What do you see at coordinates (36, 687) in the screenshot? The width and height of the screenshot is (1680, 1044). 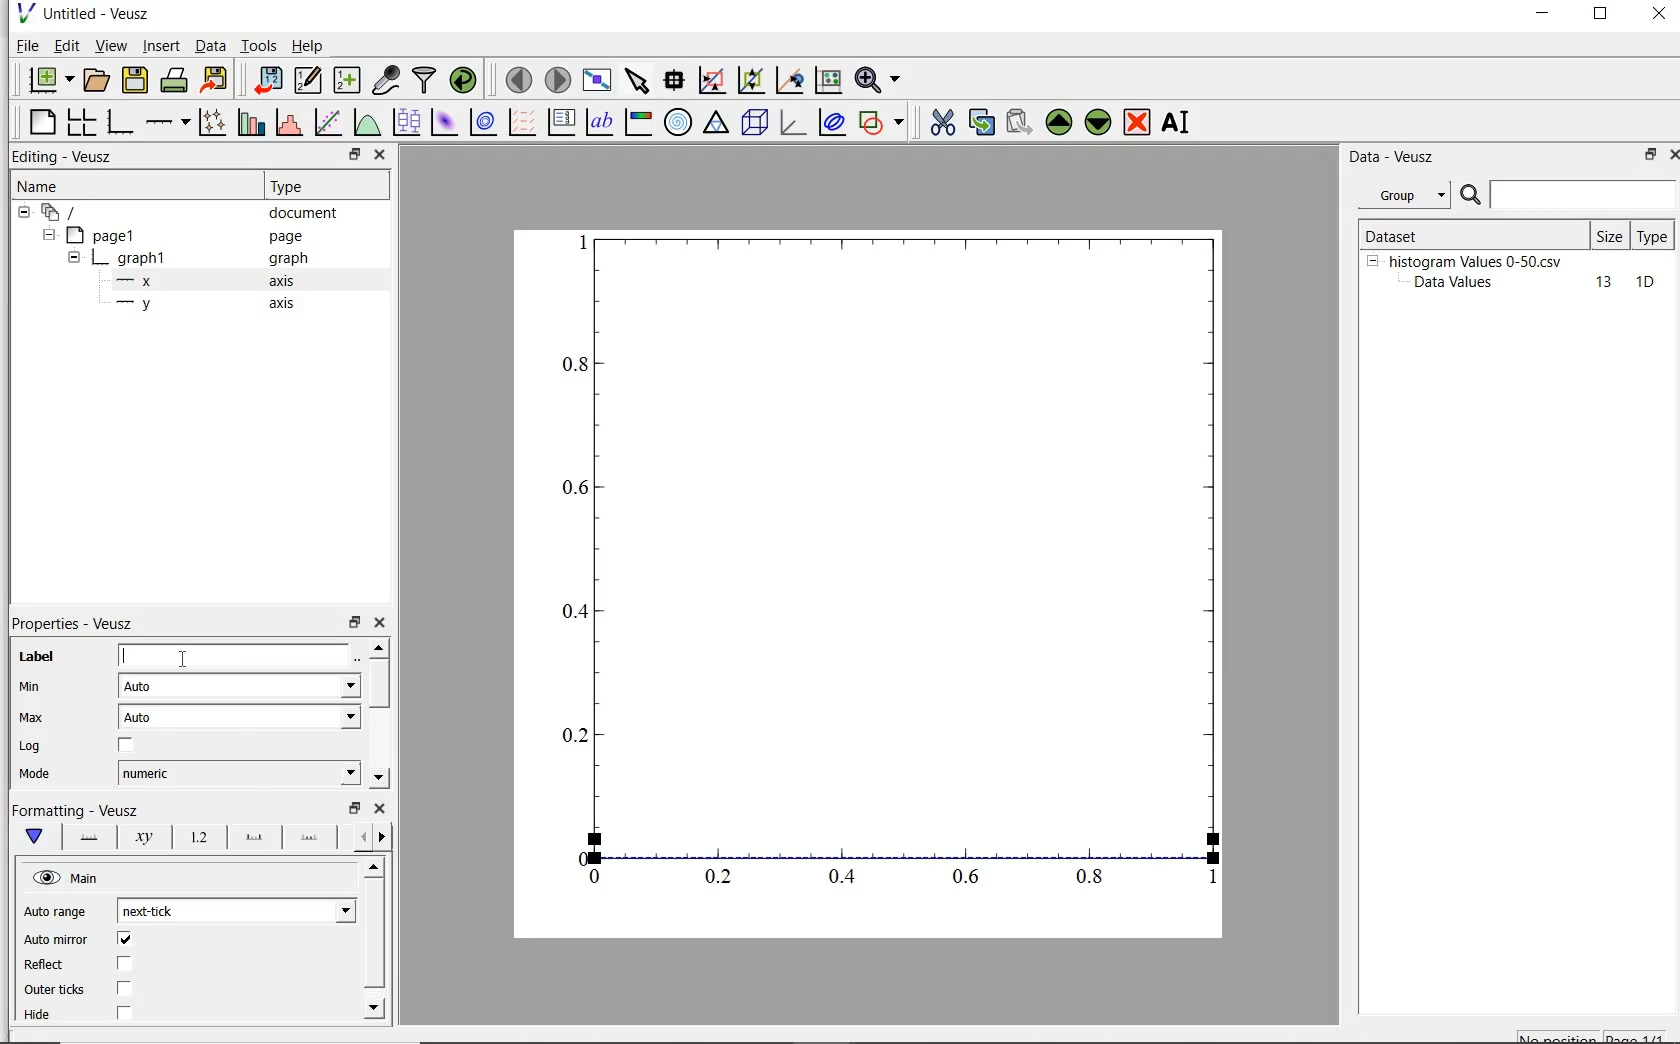 I see `min` at bounding box center [36, 687].